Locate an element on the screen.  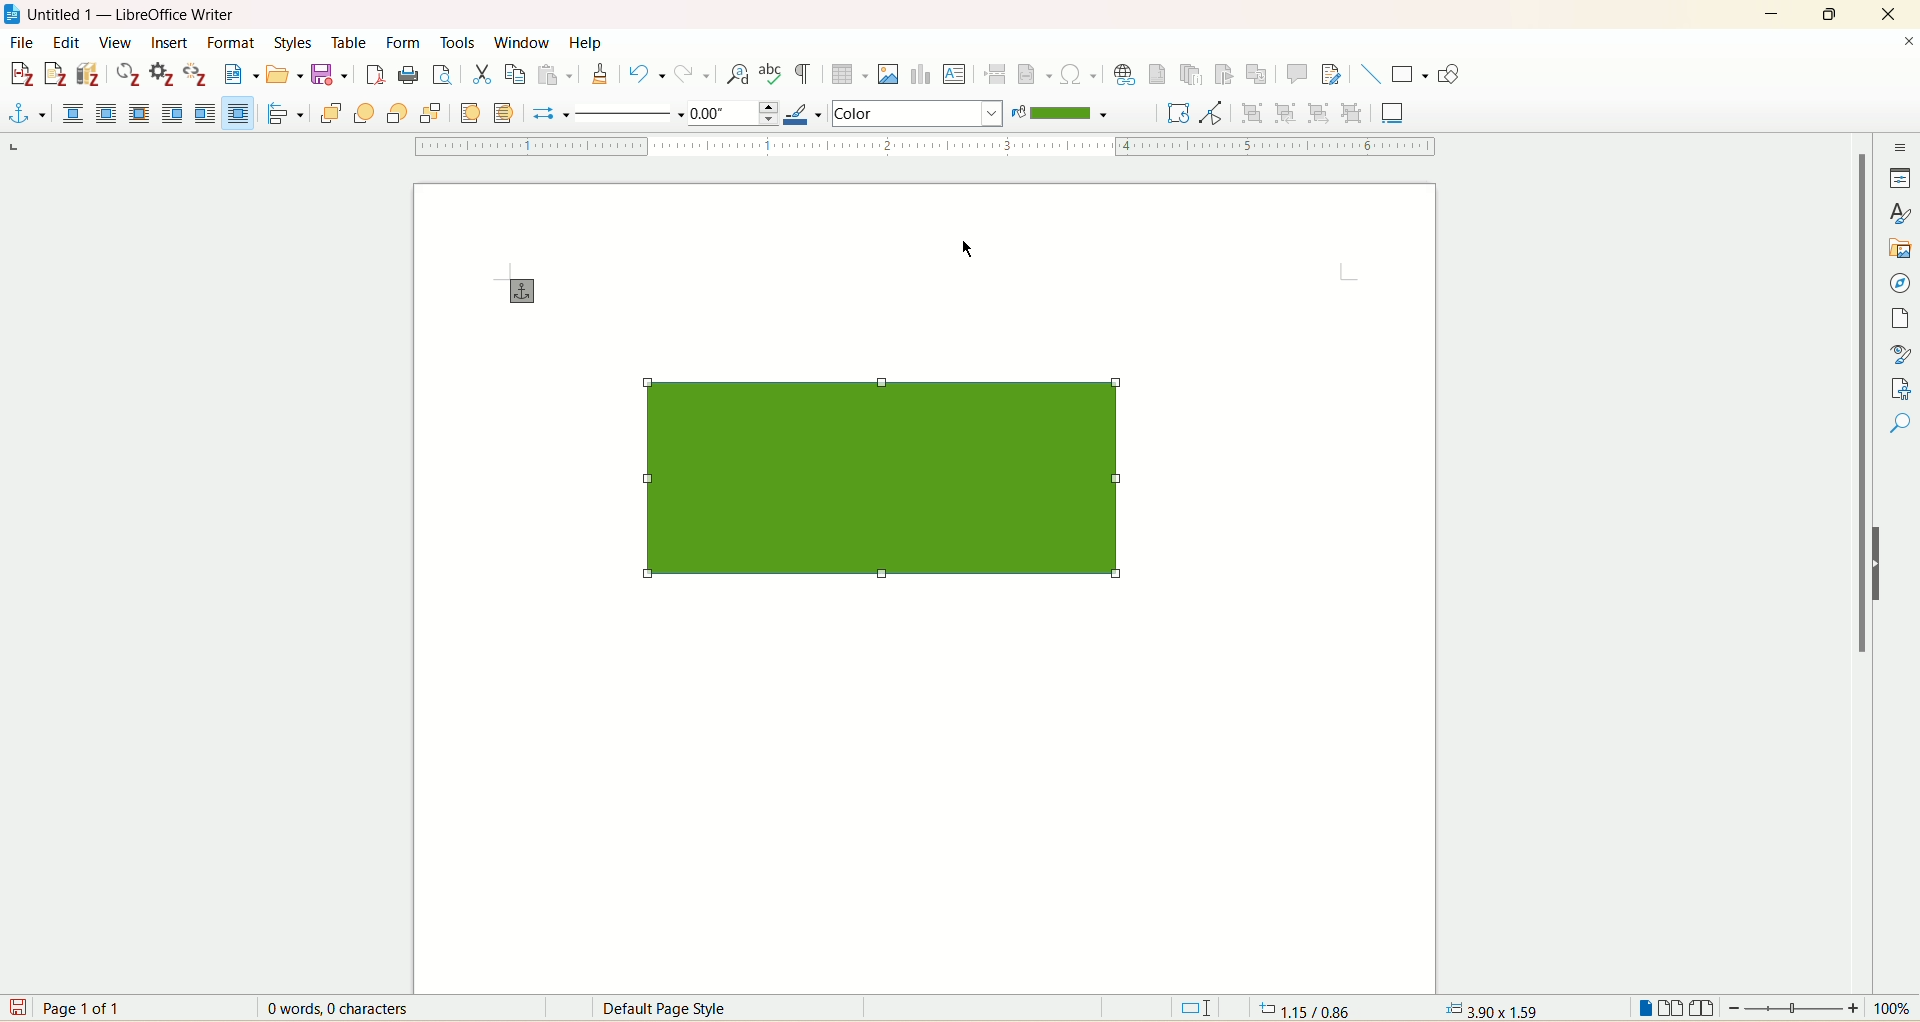
paste is located at coordinates (556, 74).